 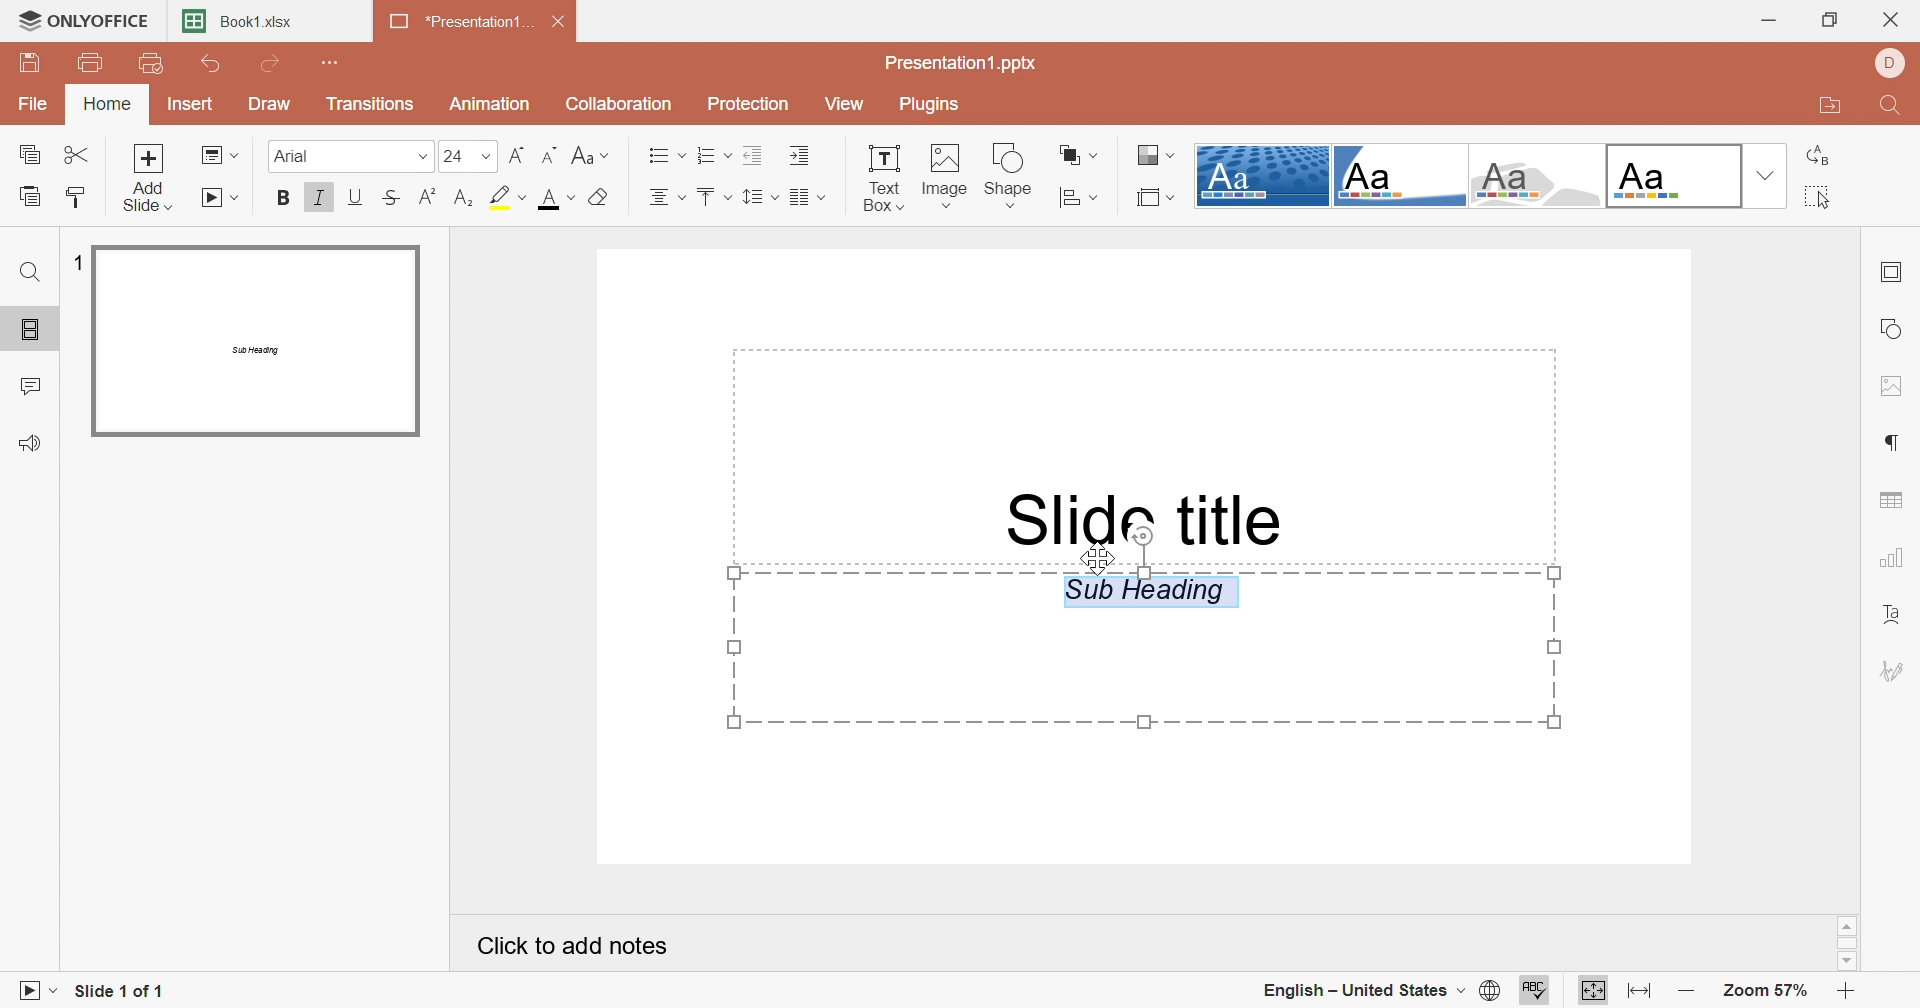 What do you see at coordinates (946, 175) in the screenshot?
I see `Image` at bounding box center [946, 175].